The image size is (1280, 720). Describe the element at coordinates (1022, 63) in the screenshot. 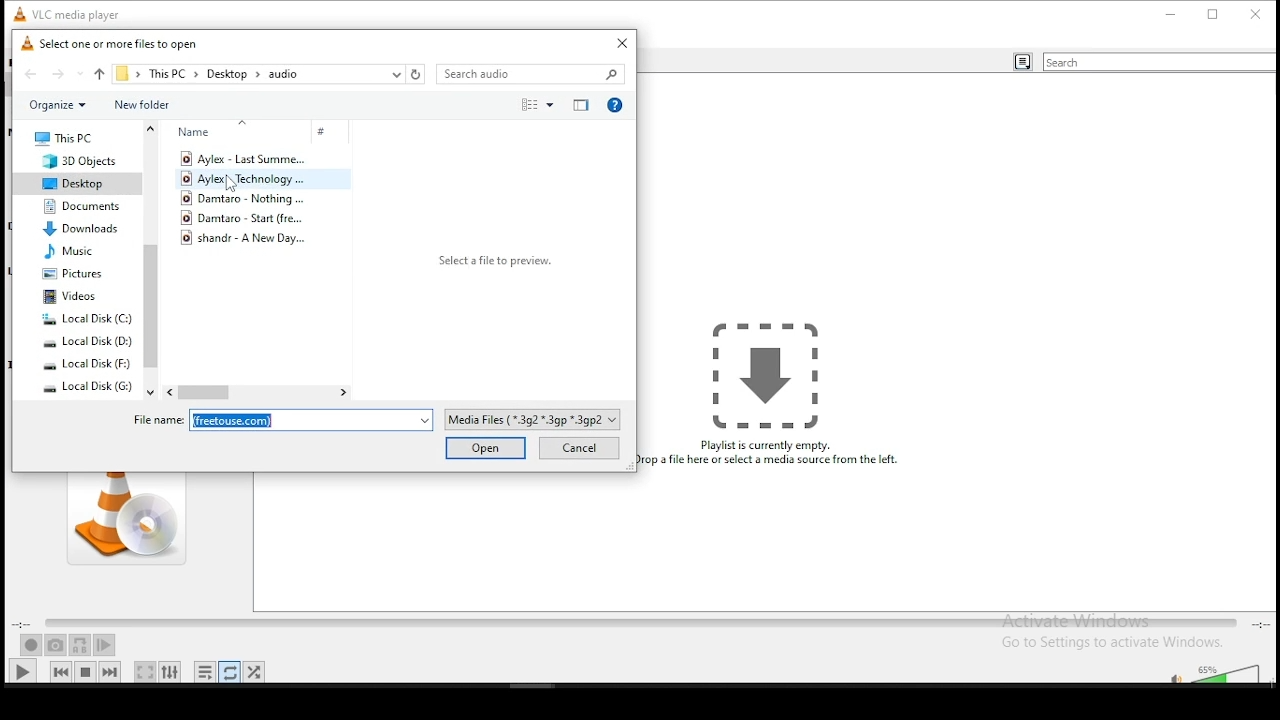

I see `toggle playlist view` at that location.